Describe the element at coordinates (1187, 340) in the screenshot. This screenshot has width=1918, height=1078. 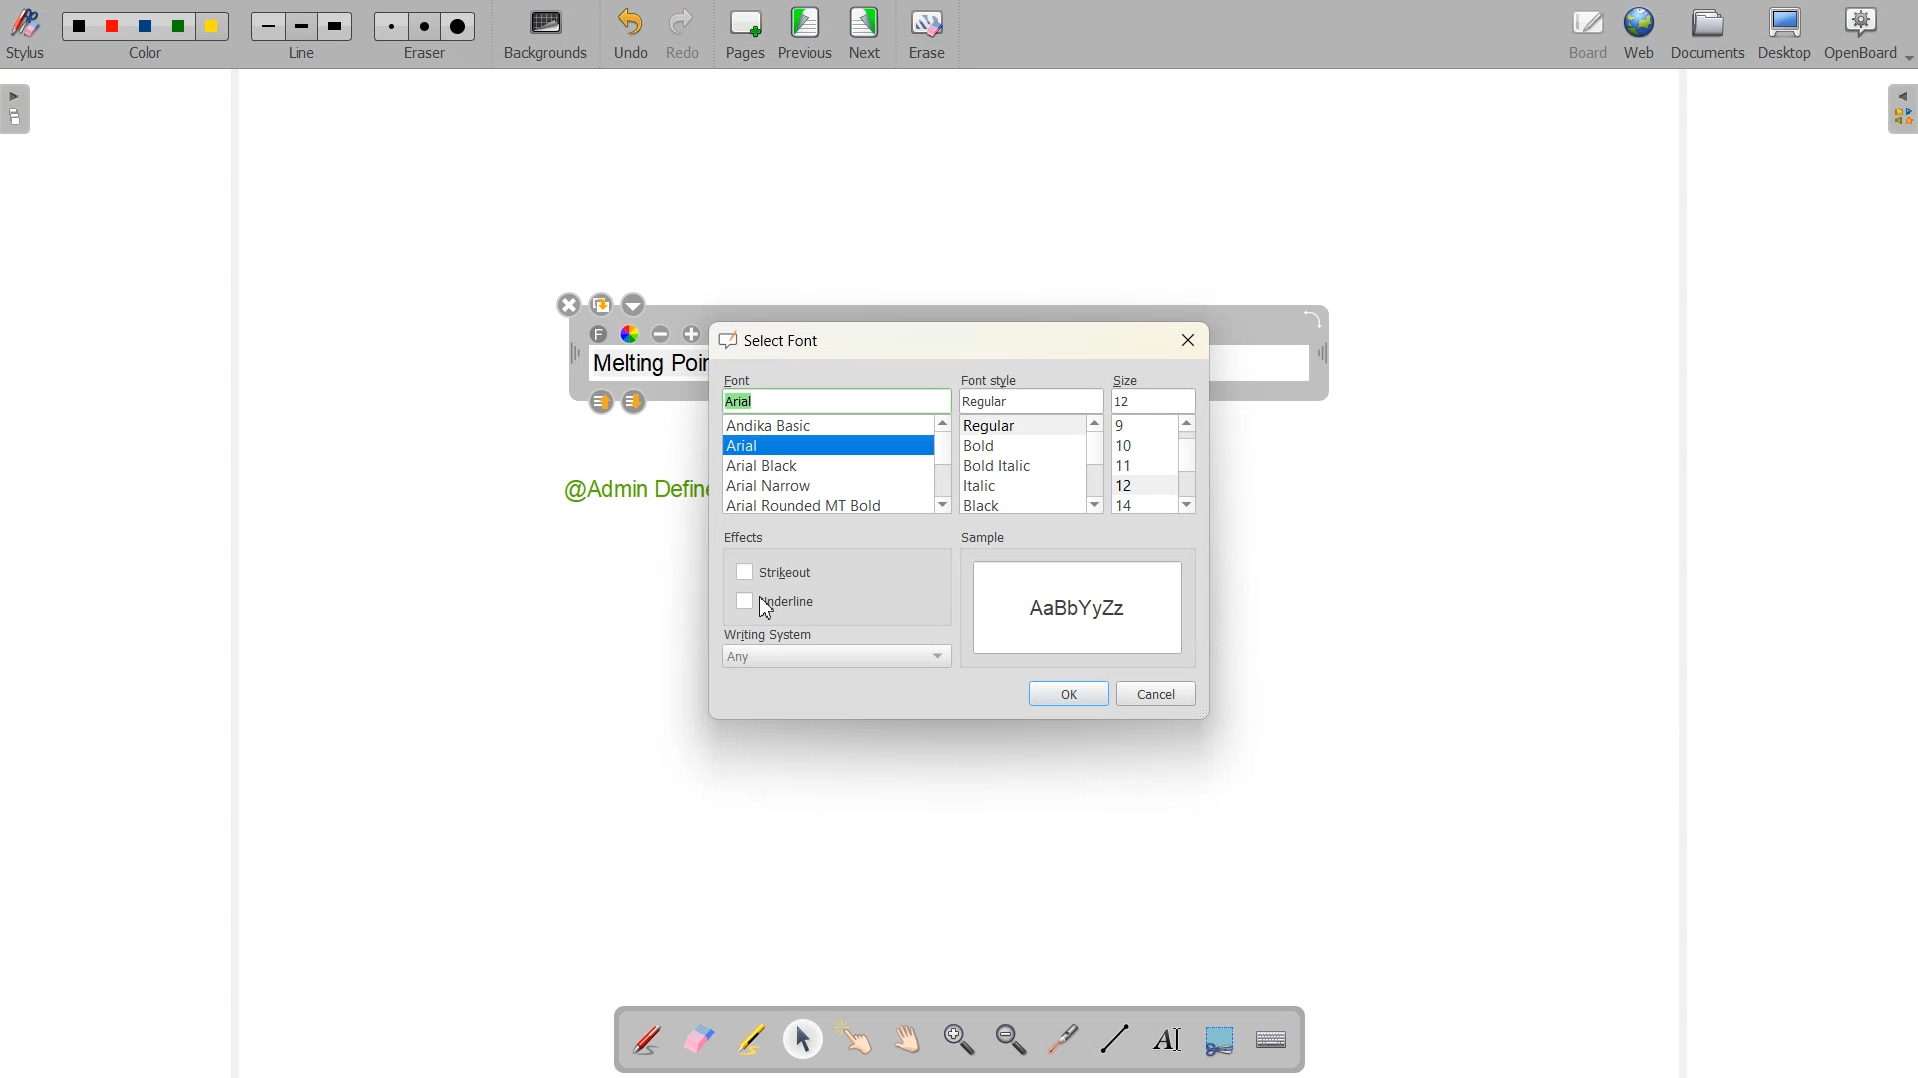
I see `Close` at that location.